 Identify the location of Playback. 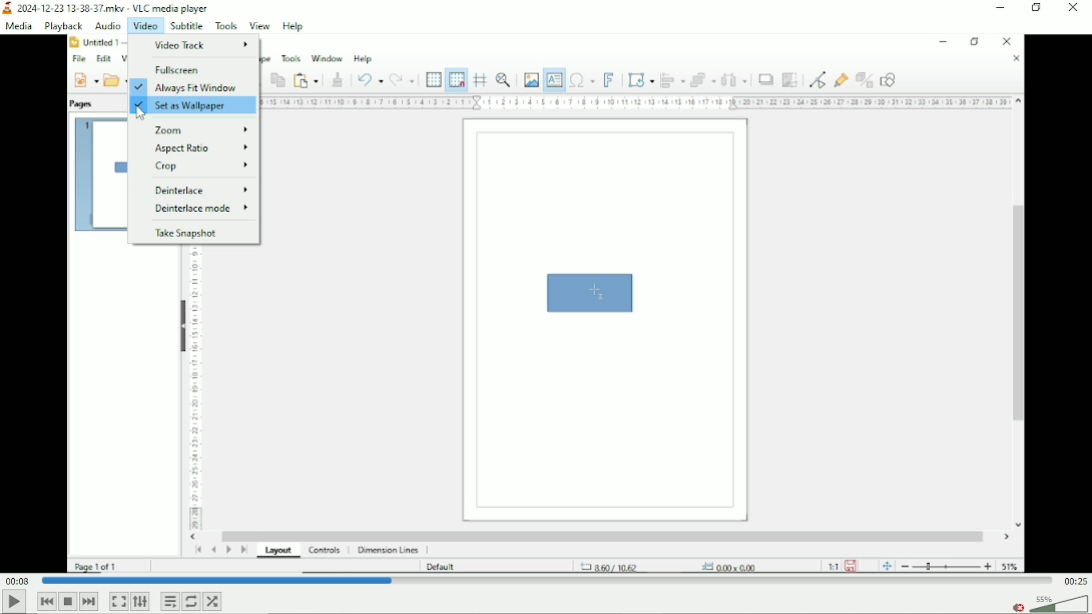
(62, 26).